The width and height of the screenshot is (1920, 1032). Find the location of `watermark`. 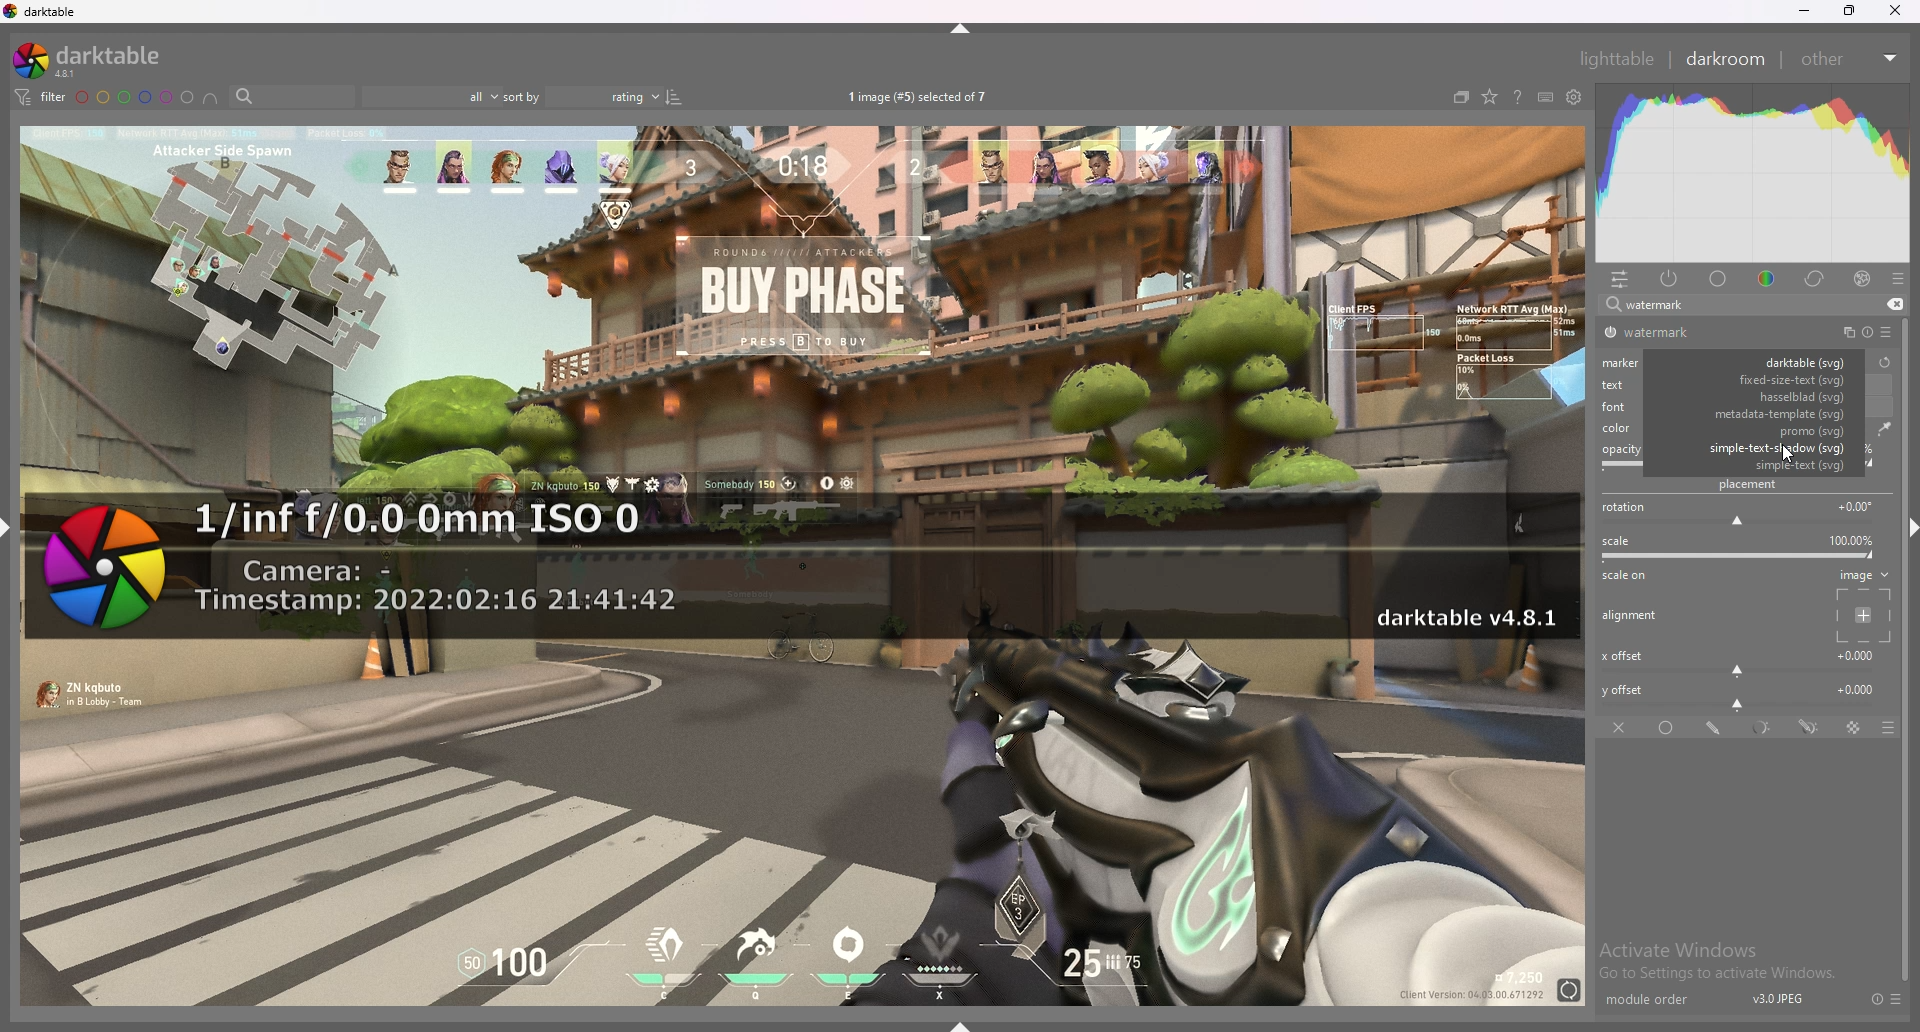

watermark is located at coordinates (800, 568).